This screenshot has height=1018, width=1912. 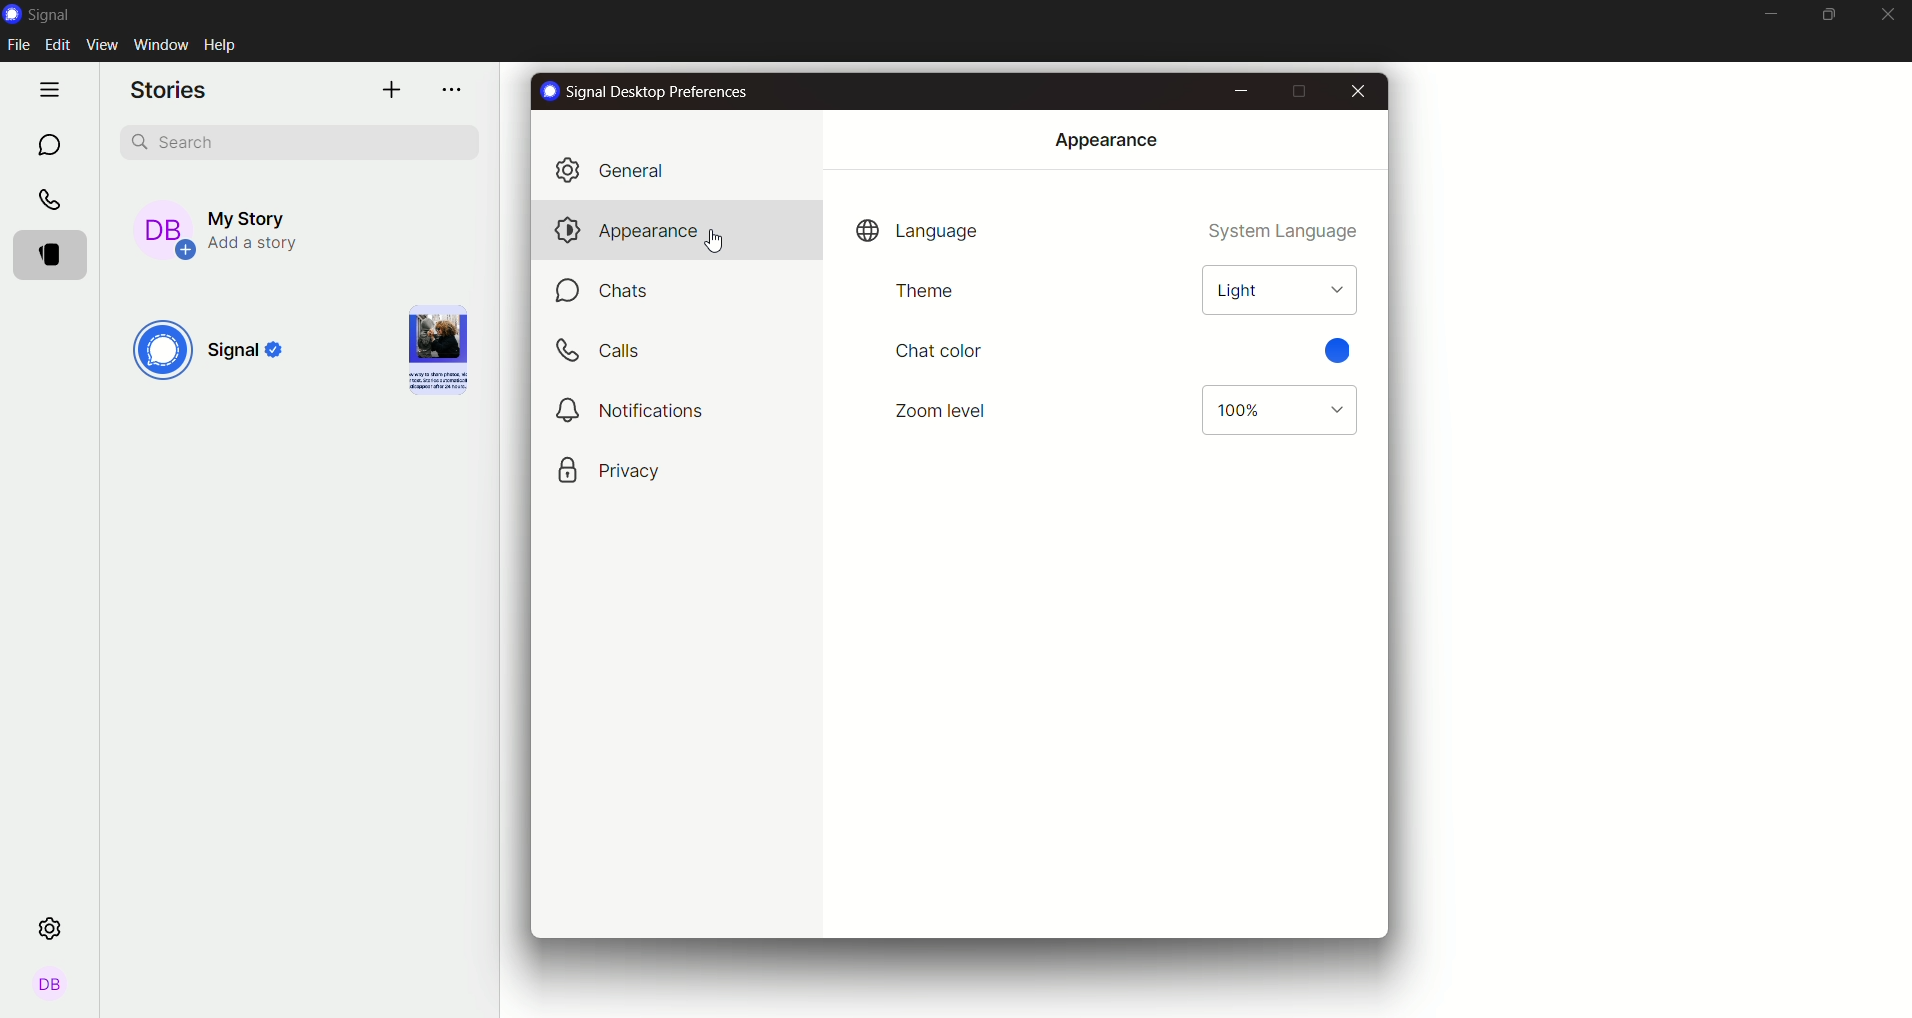 I want to click on appearance, so click(x=1105, y=139).